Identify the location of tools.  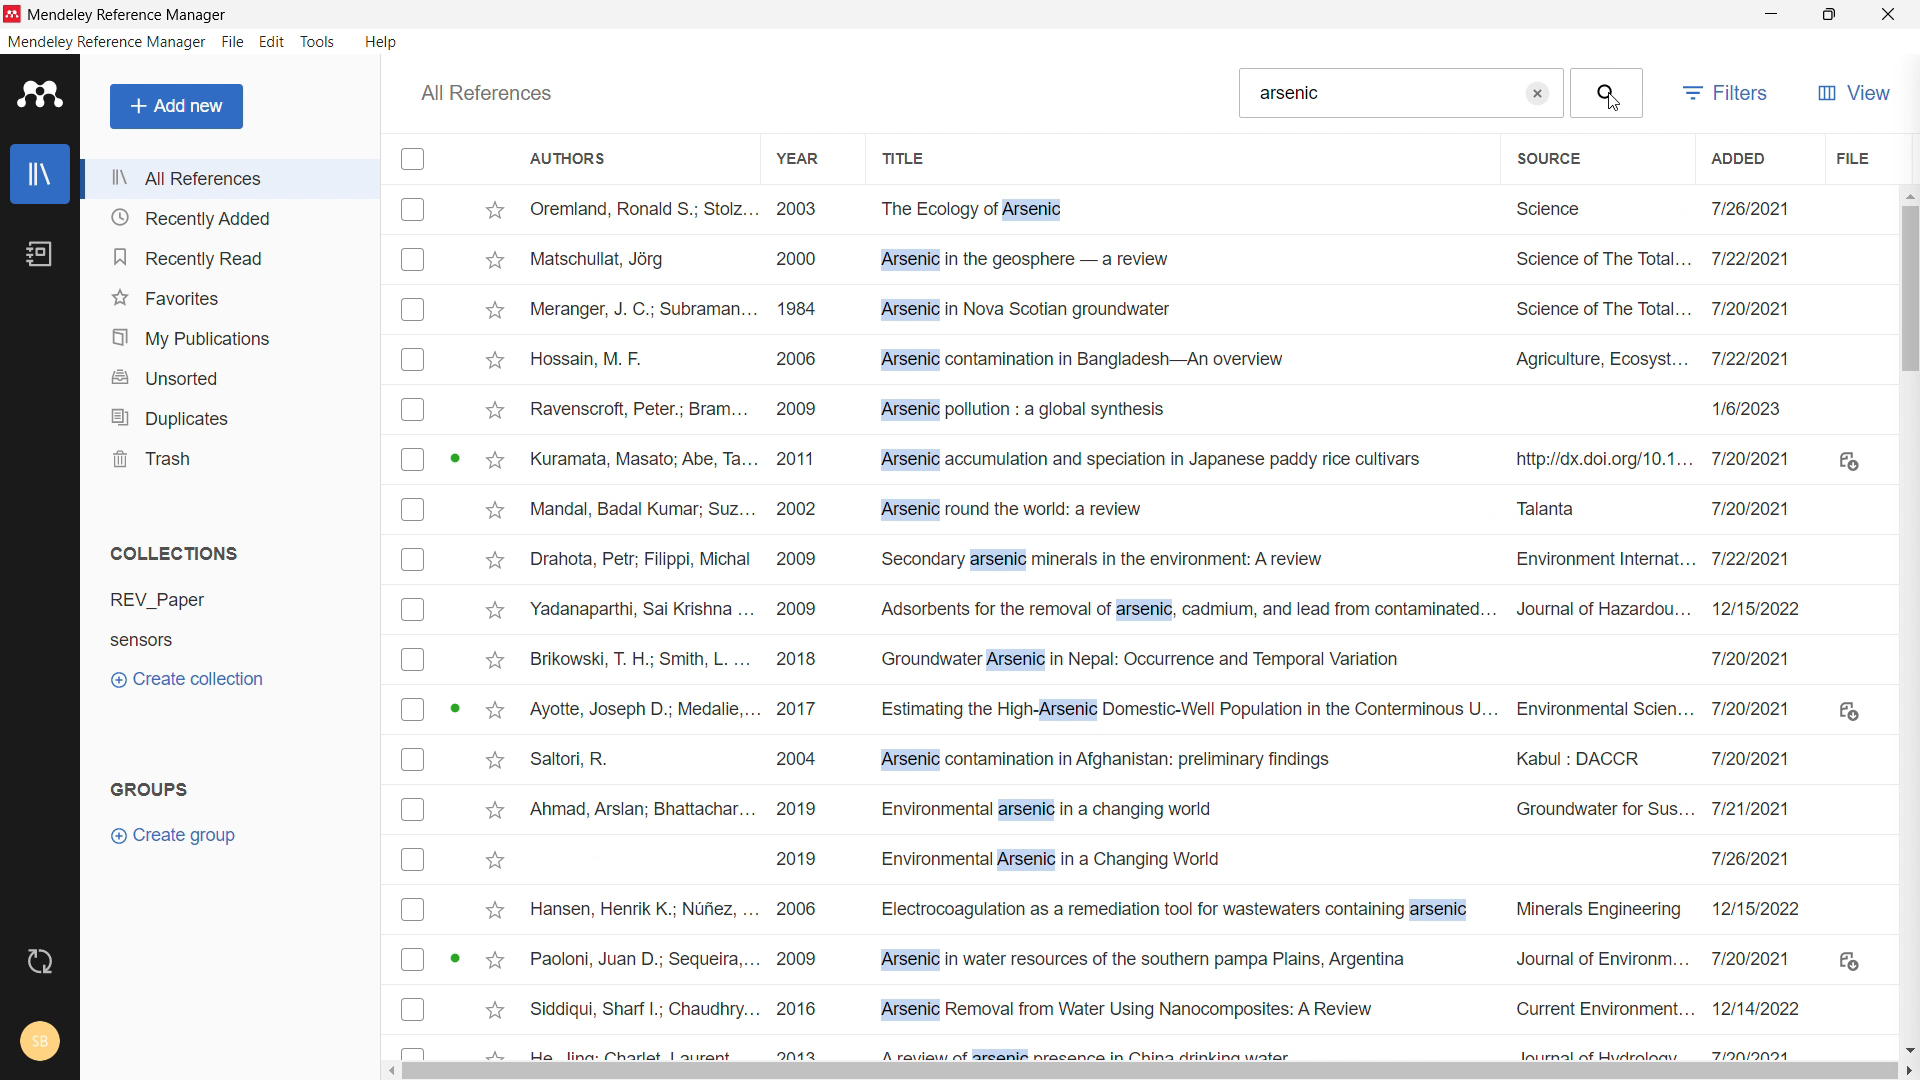
(318, 42).